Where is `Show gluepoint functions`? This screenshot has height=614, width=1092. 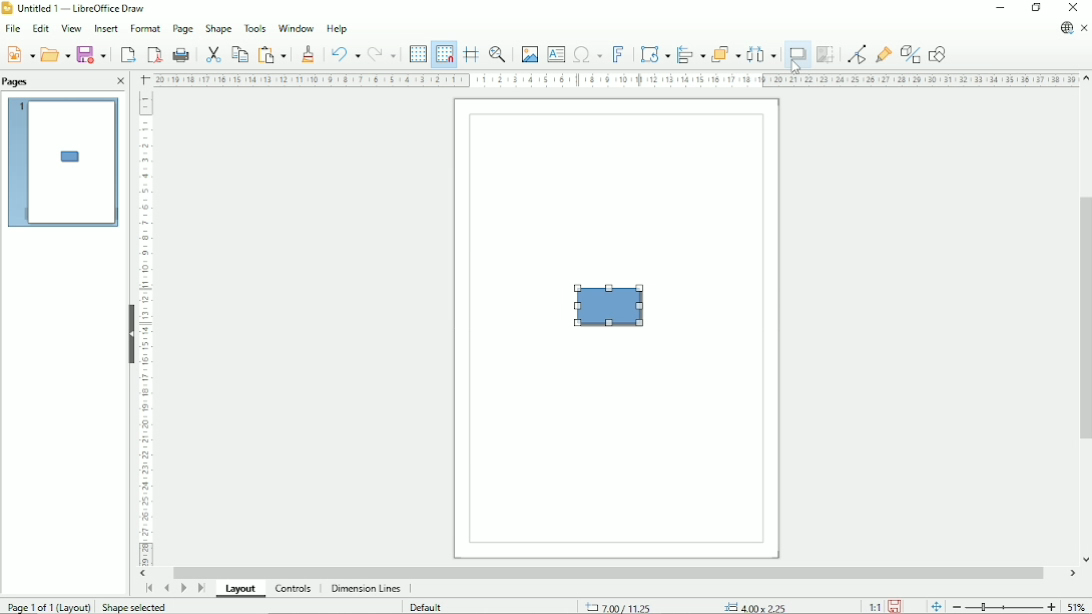
Show gluepoint functions is located at coordinates (883, 54).